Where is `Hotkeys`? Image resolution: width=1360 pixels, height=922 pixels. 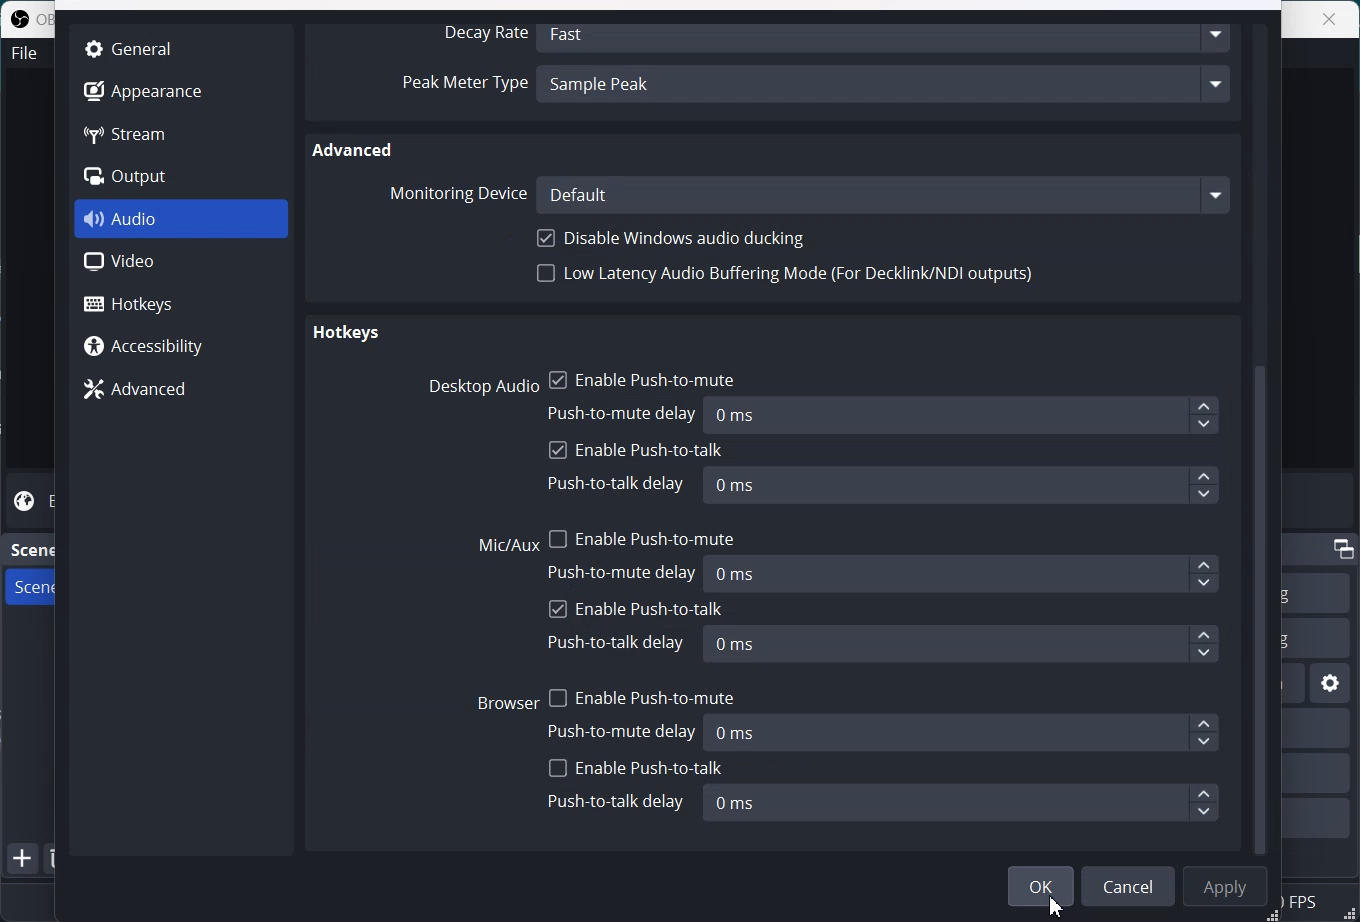 Hotkeys is located at coordinates (345, 335).